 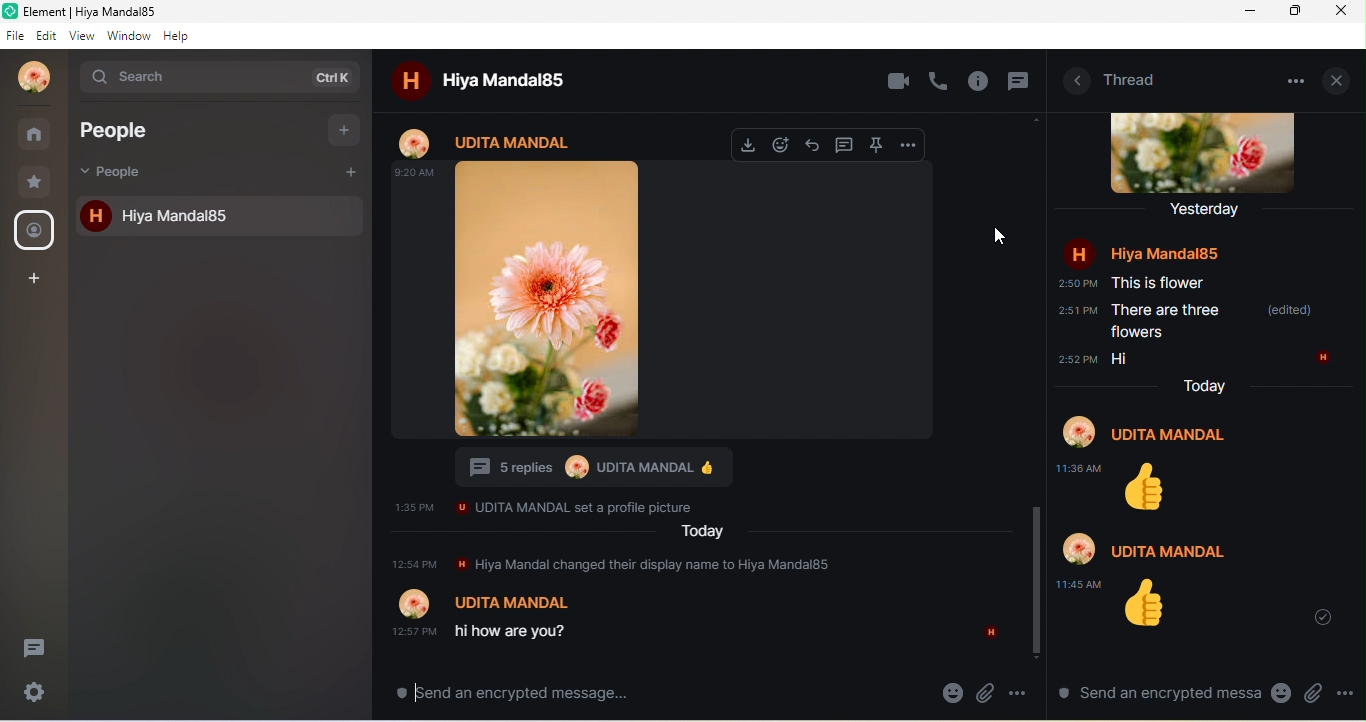 I want to click on add, so click(x=351, y=170).